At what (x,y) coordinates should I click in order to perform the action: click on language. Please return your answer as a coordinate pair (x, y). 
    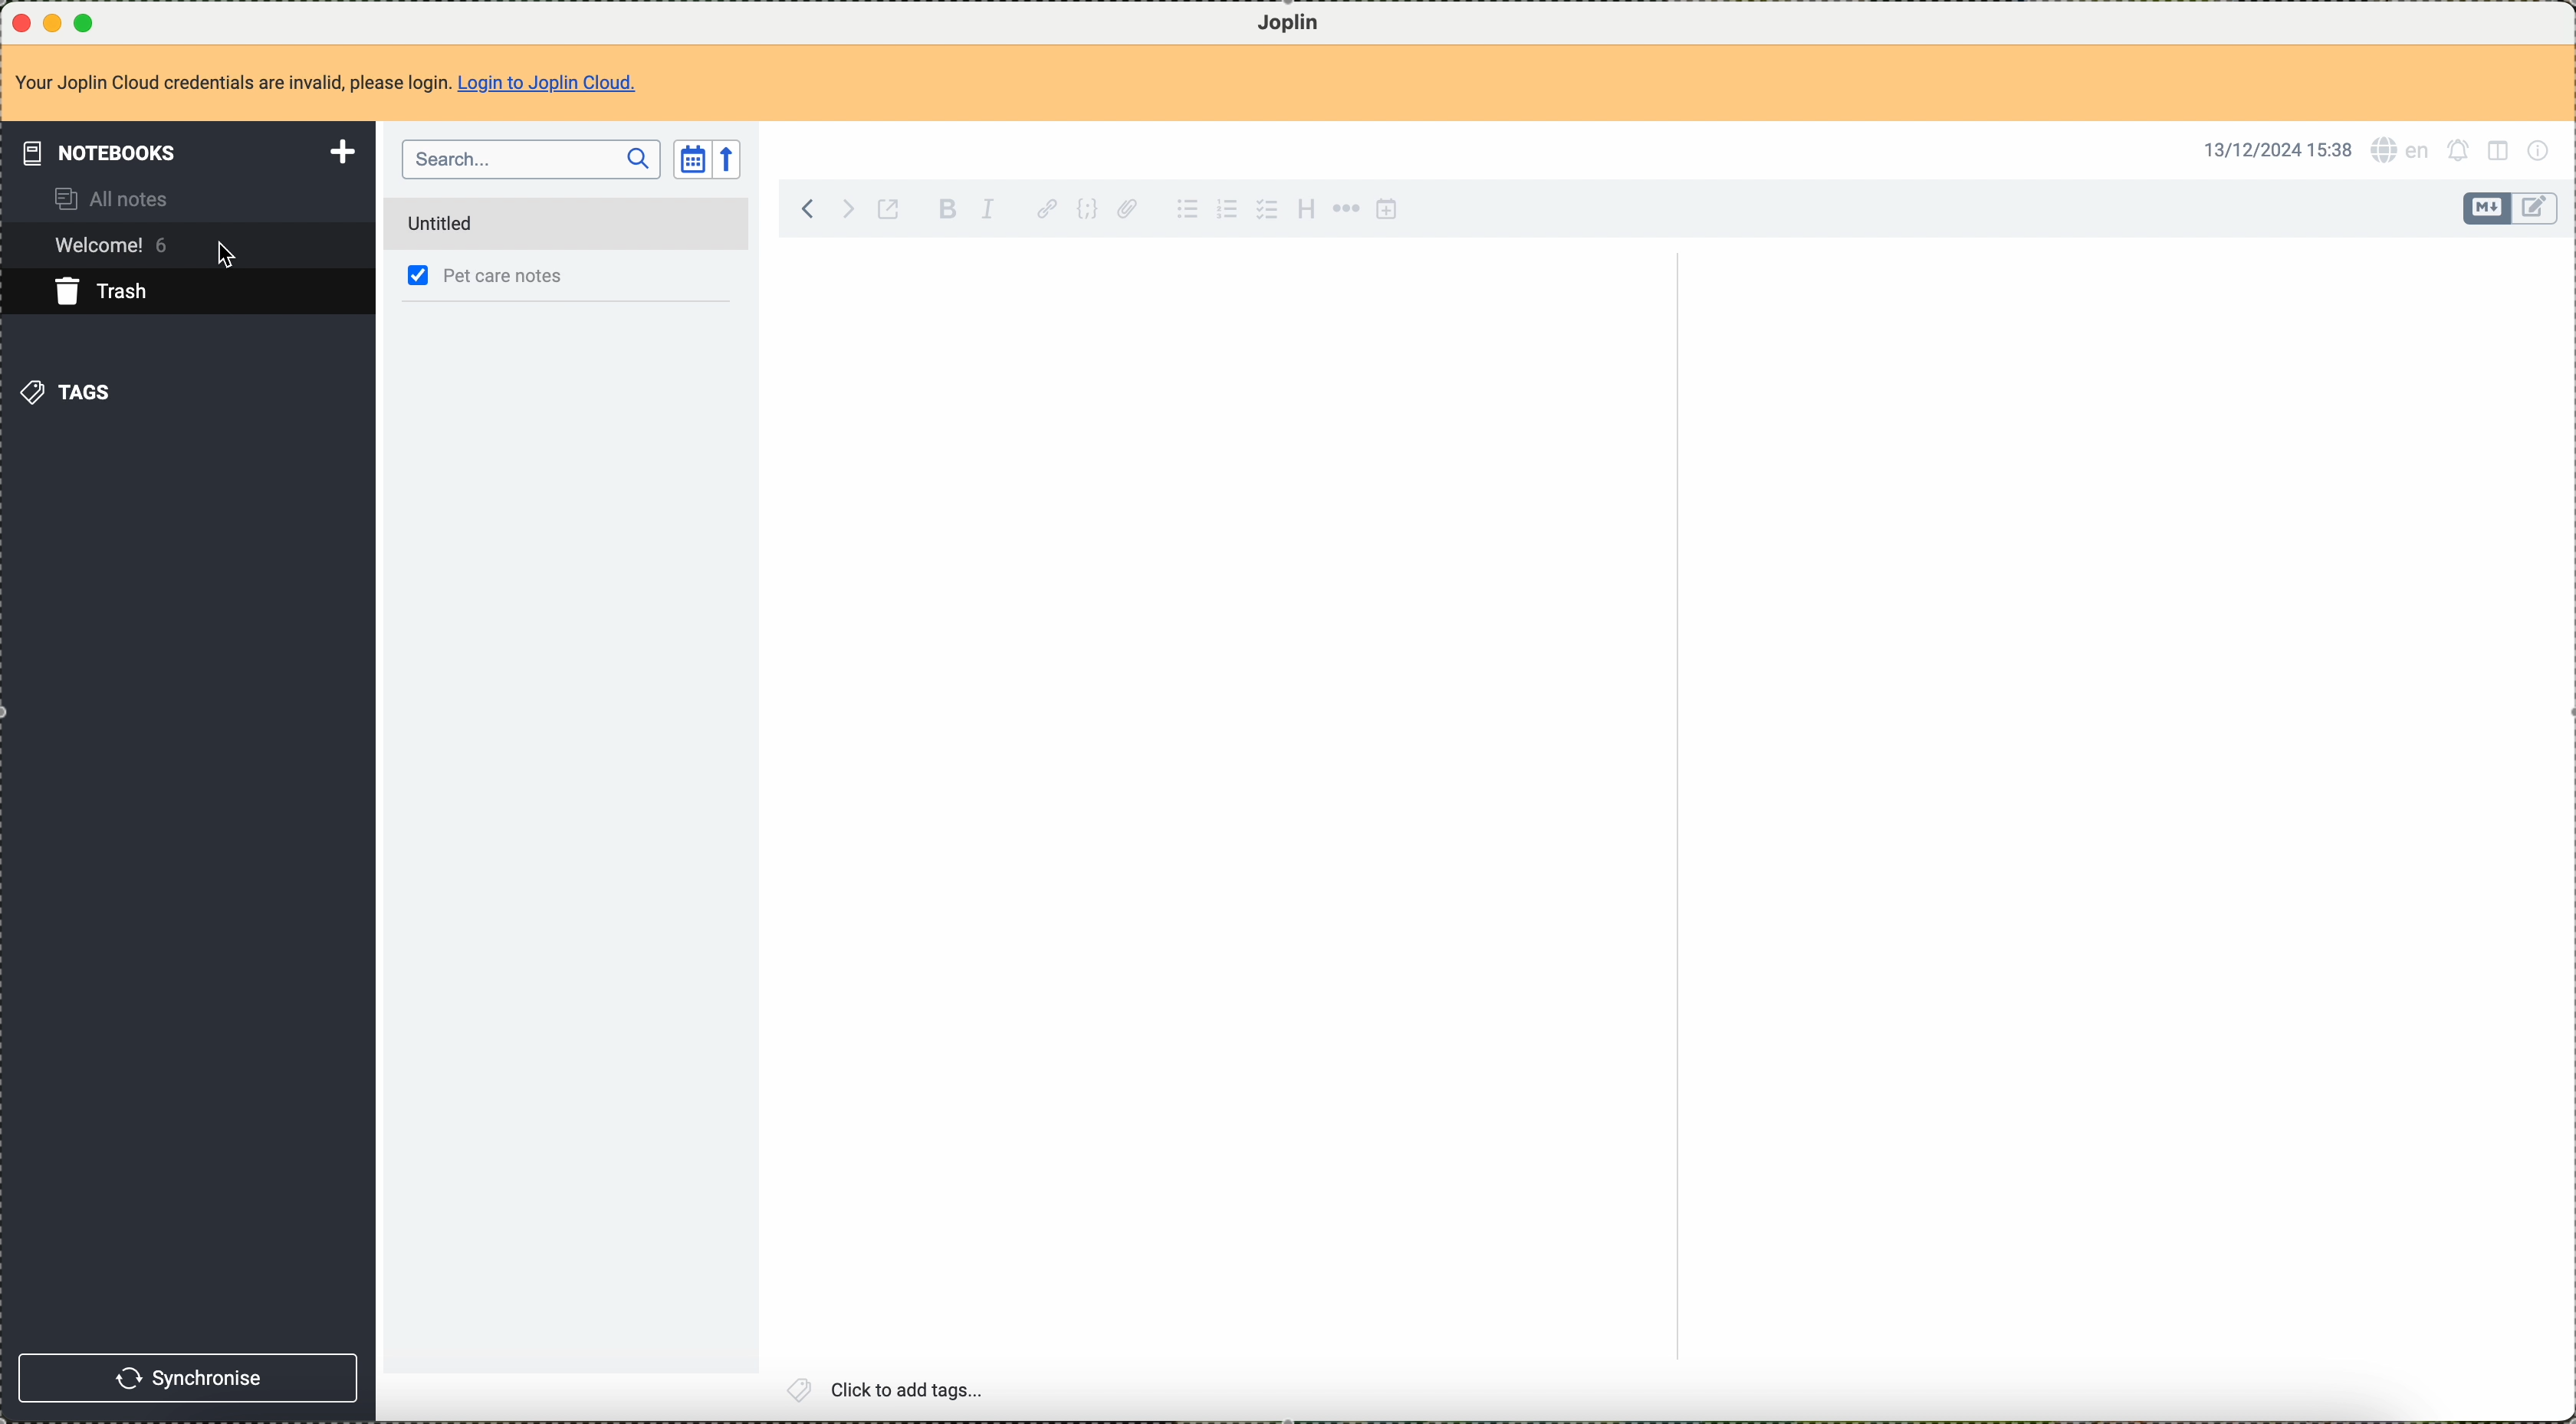
    Looking at the image, I should click on (2402, 150).